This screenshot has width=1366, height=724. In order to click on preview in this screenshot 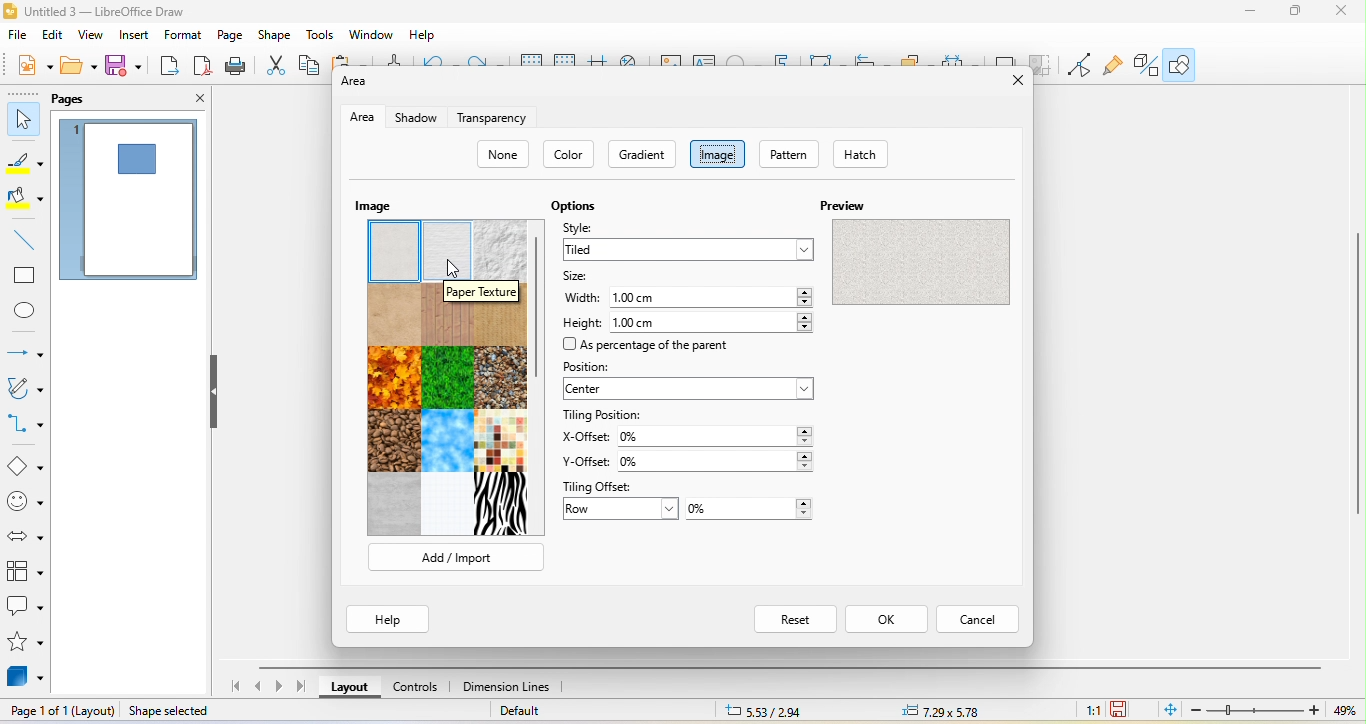, I will do `click(920, 245)`.